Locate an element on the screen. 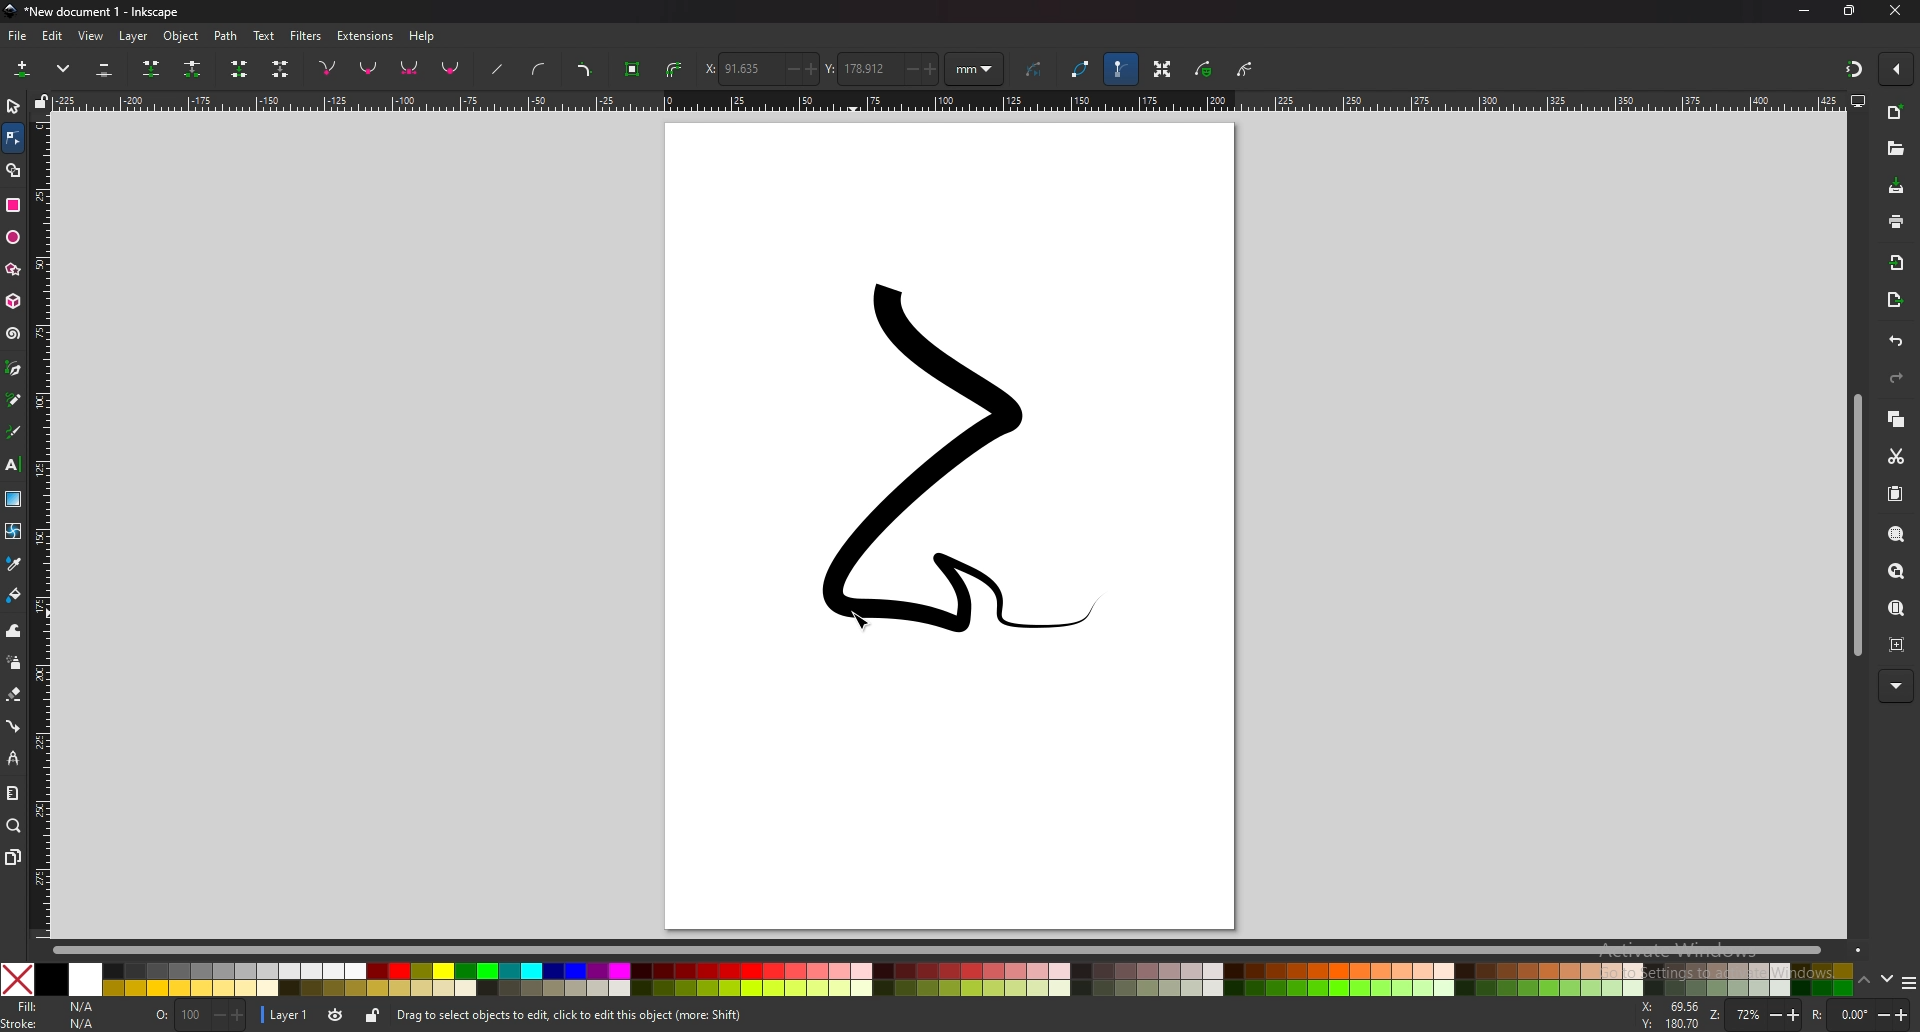 The image size is (1920, 1032). gradient is located at coordinates (13, 499).